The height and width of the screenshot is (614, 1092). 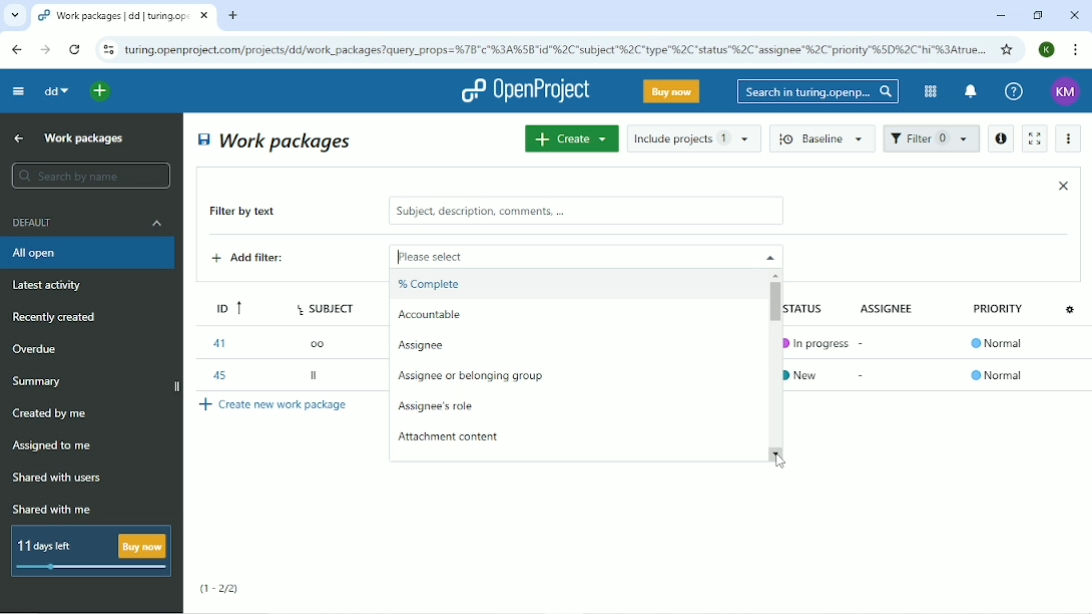 I want to click on scroll up, so click(x=779, y=275).